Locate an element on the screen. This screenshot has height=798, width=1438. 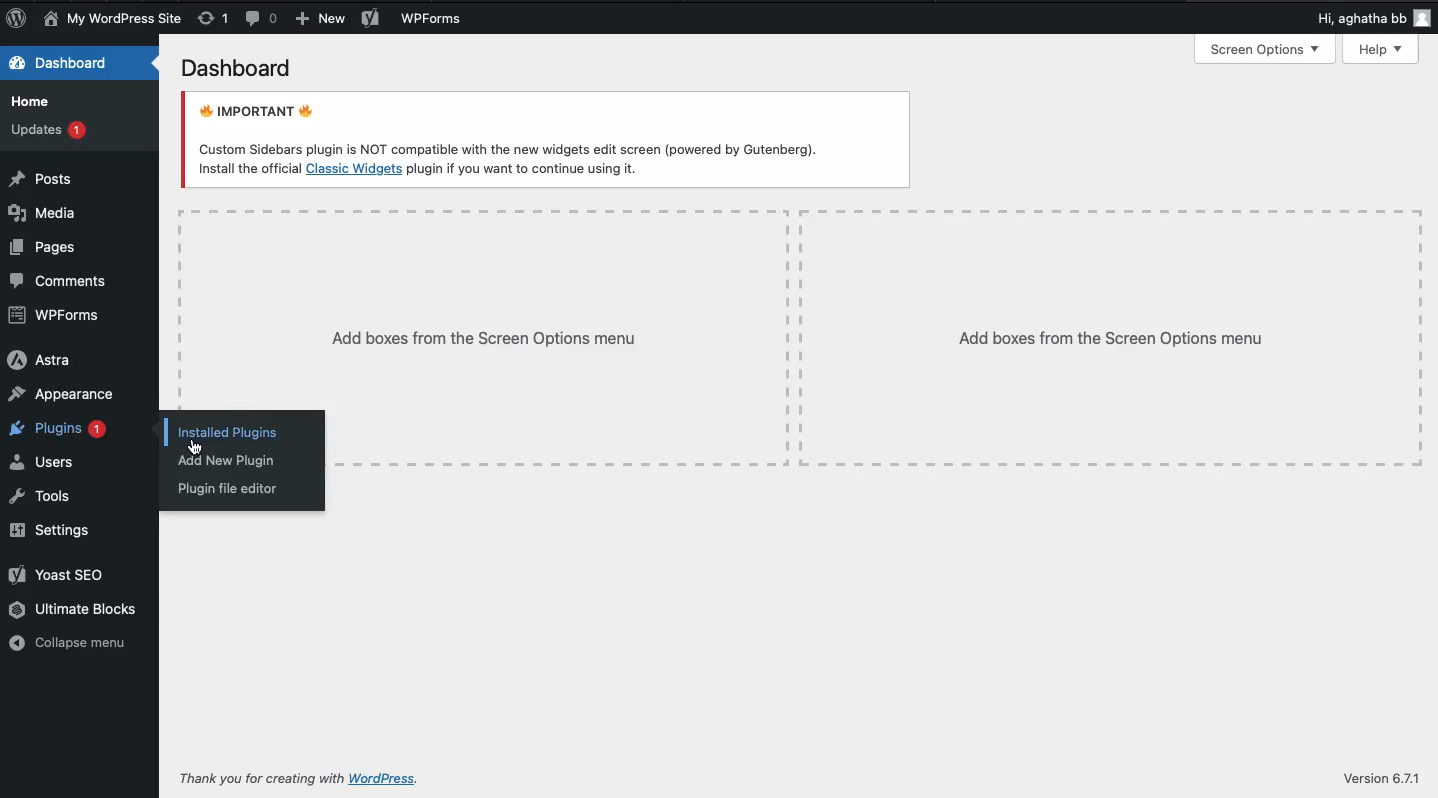
New is located at coordinates (320, 19).